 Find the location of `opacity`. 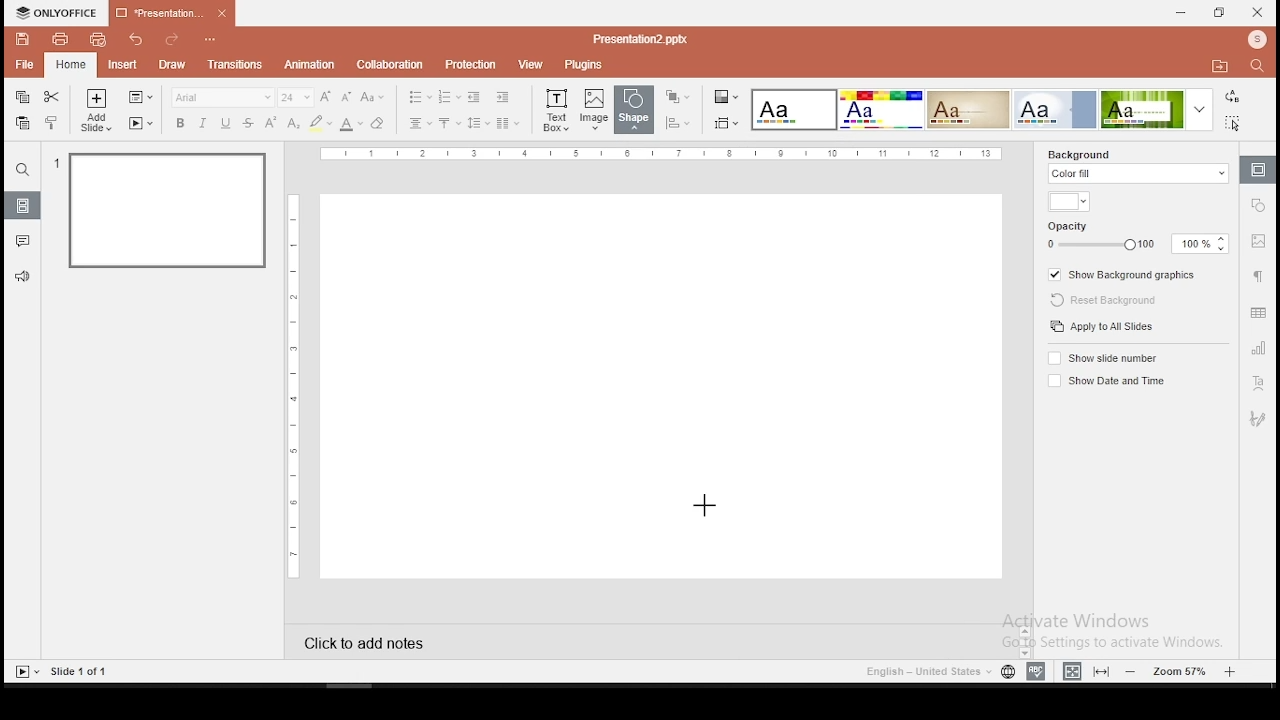

opacity is located at coordinates (1135, 236).